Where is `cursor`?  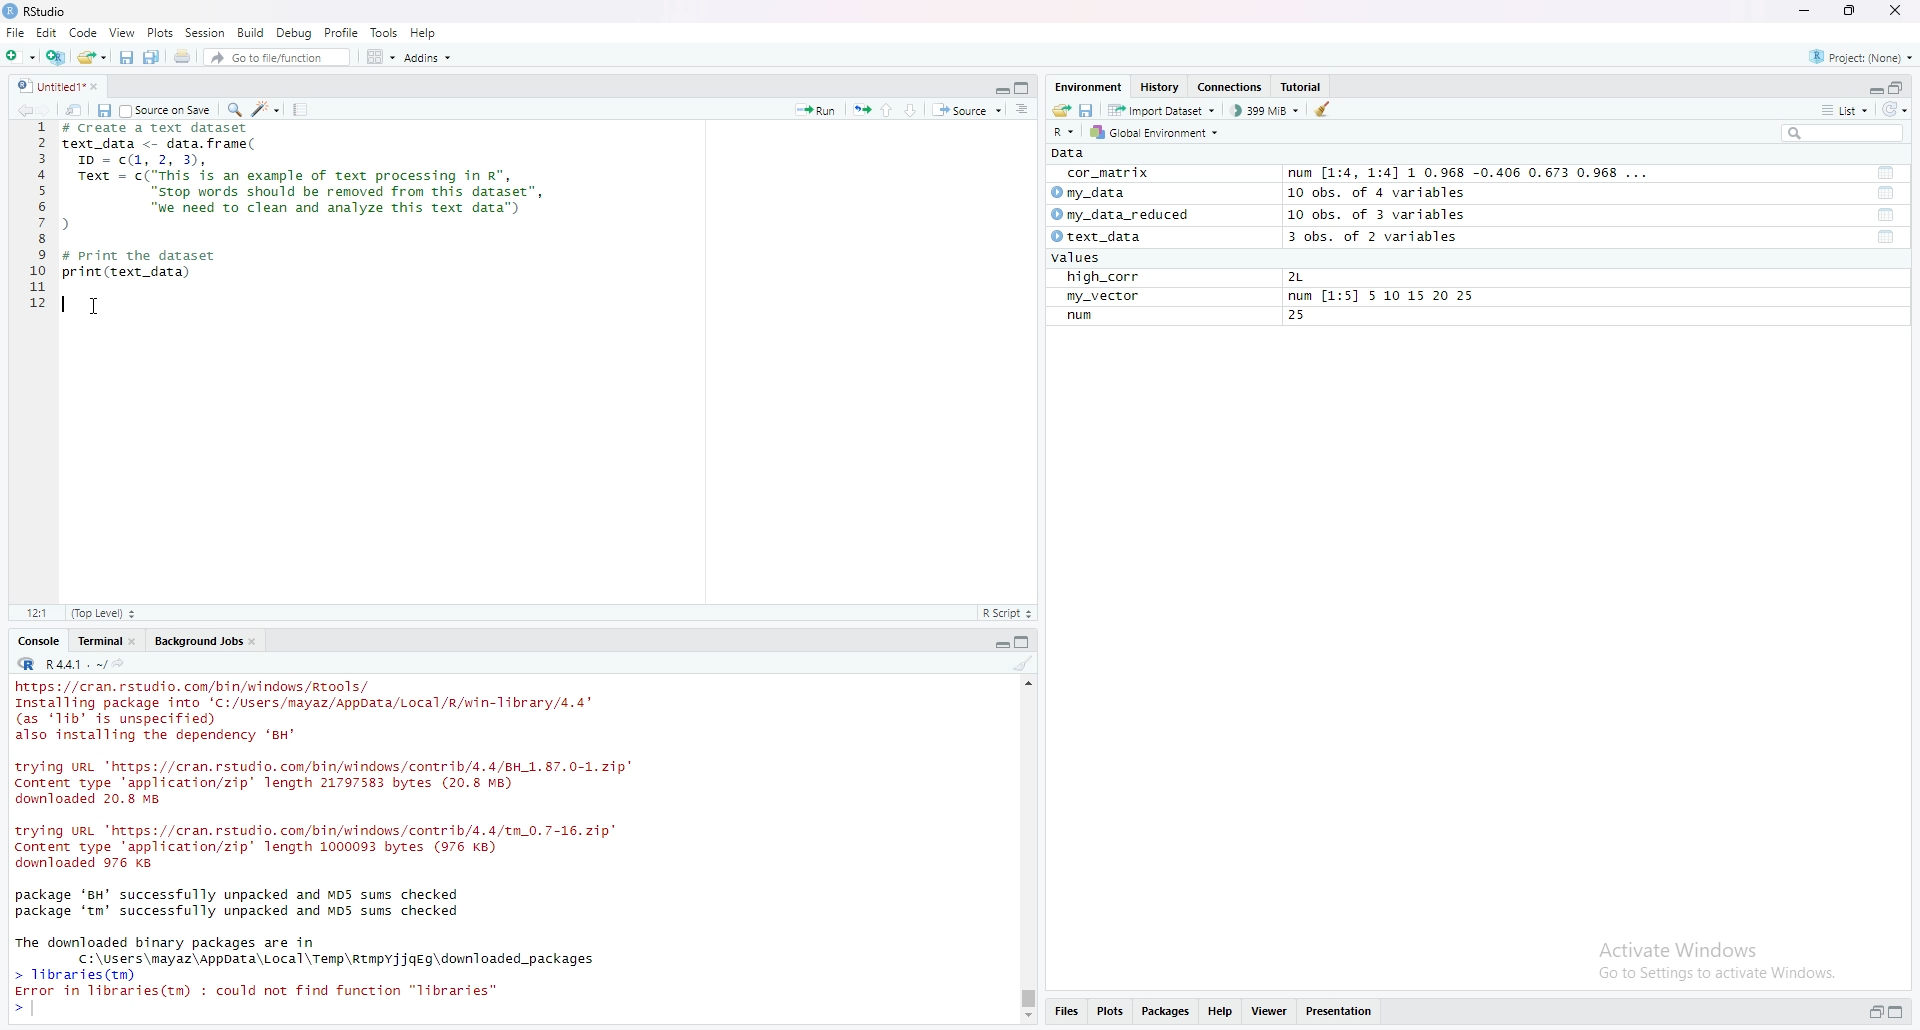
cursor is located at coordinates (99, 307).